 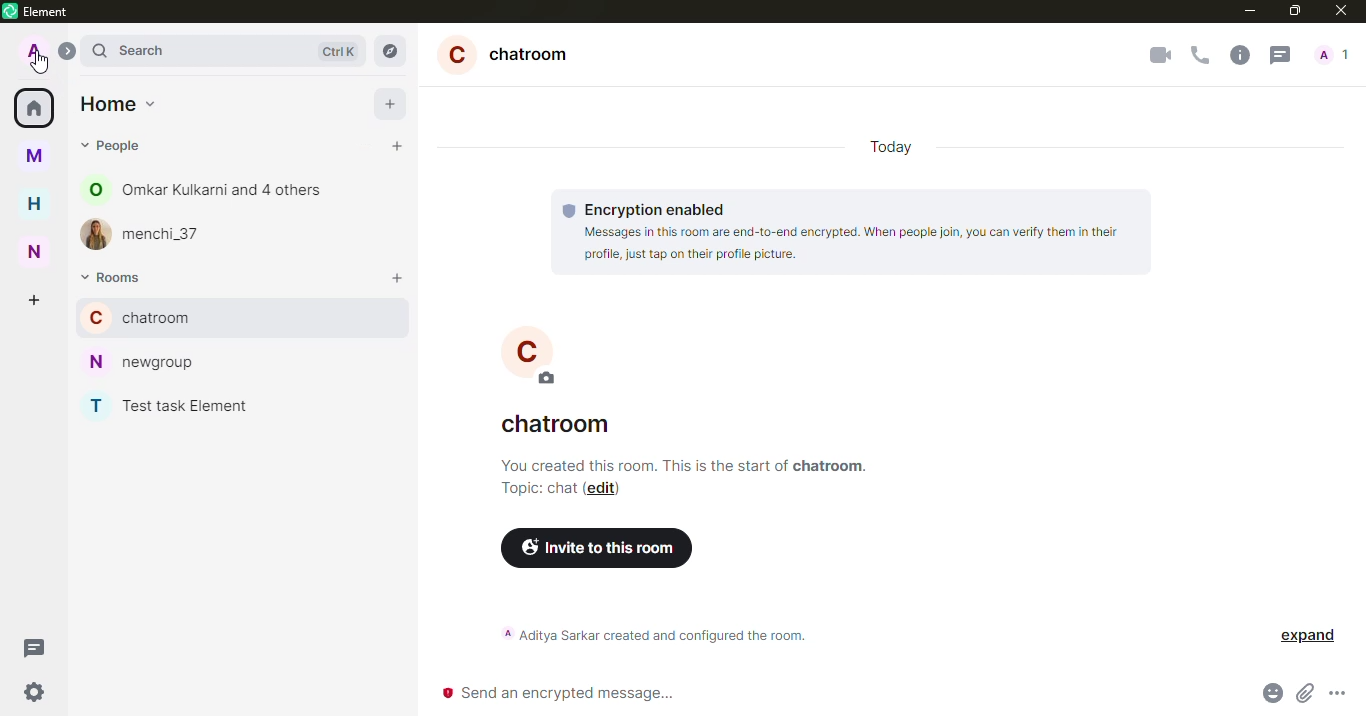 I want to click on send encrypted message, so click(x=557, y=692).